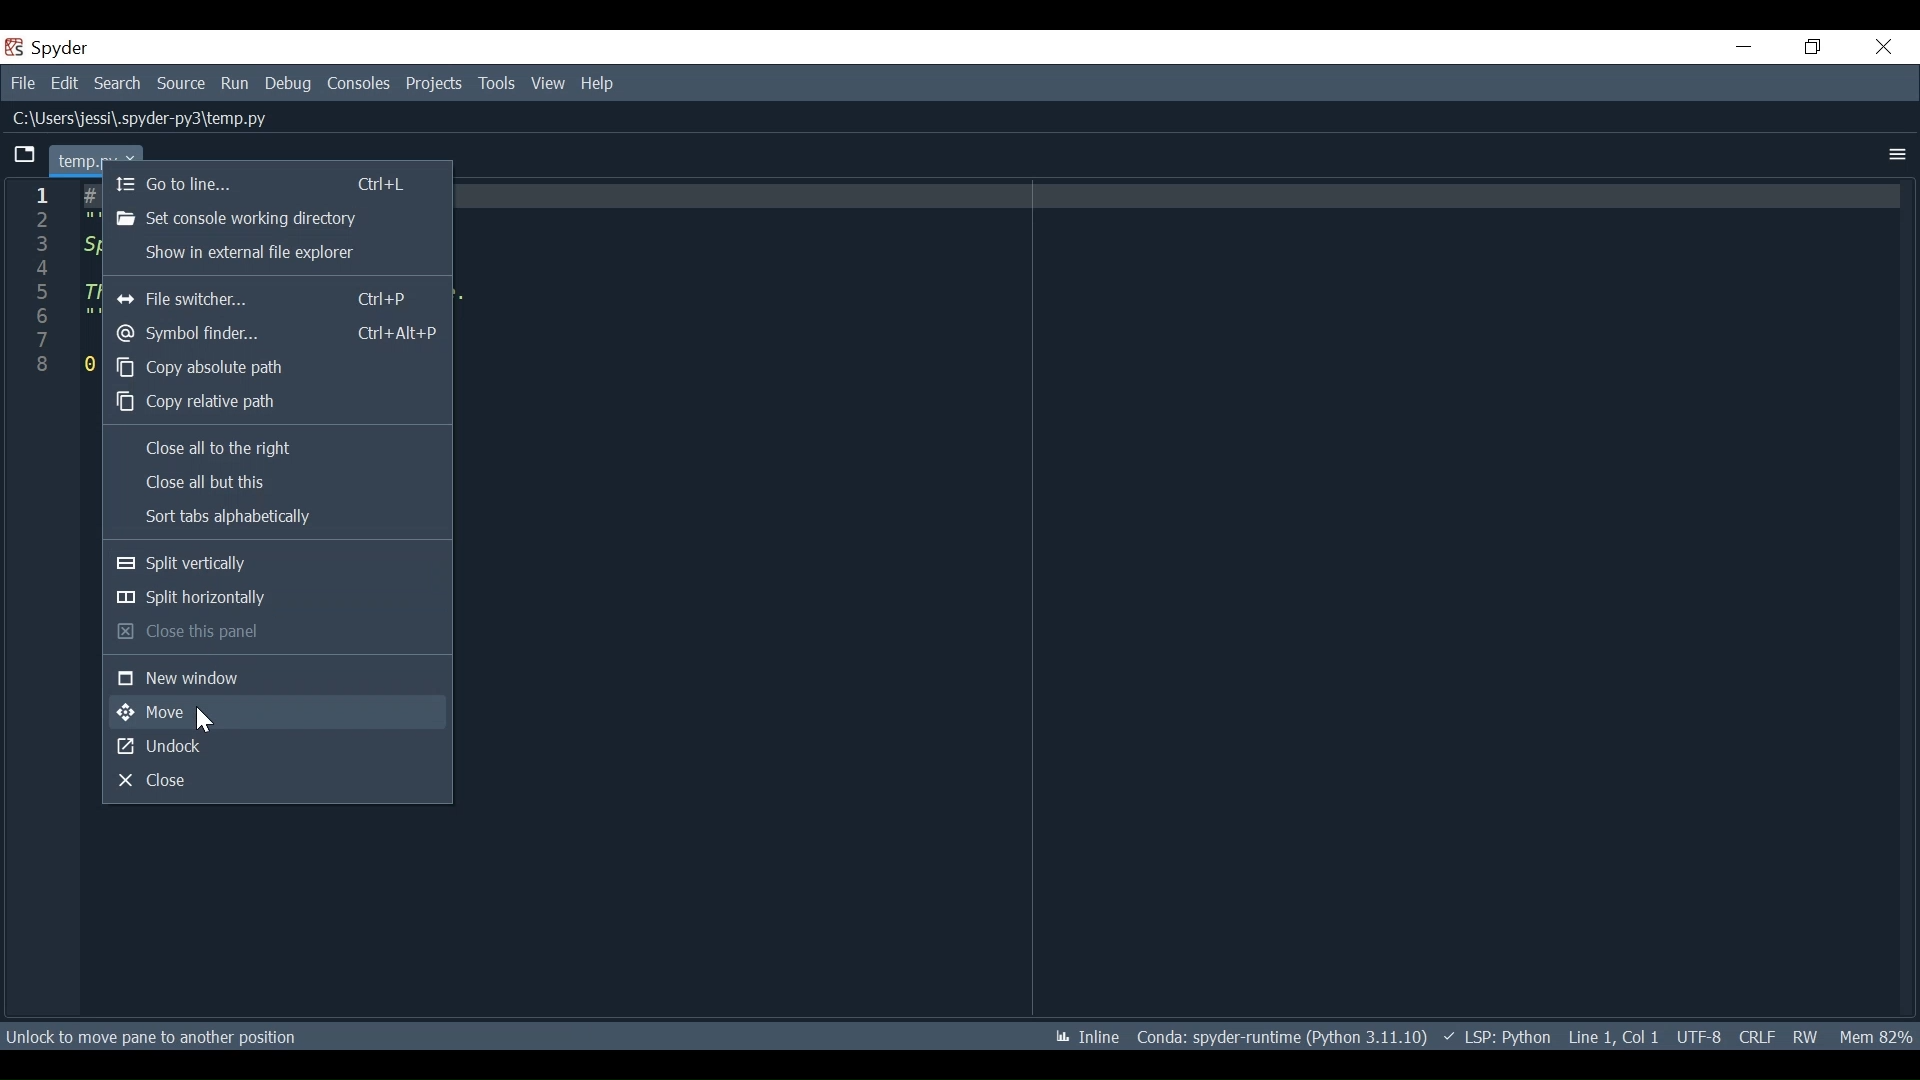 Image resolution: width=1920 pixels, height=1080 pixels. Describe the element at coordinates (358, 84) in the screenshot. I see `Consoles` at that location.